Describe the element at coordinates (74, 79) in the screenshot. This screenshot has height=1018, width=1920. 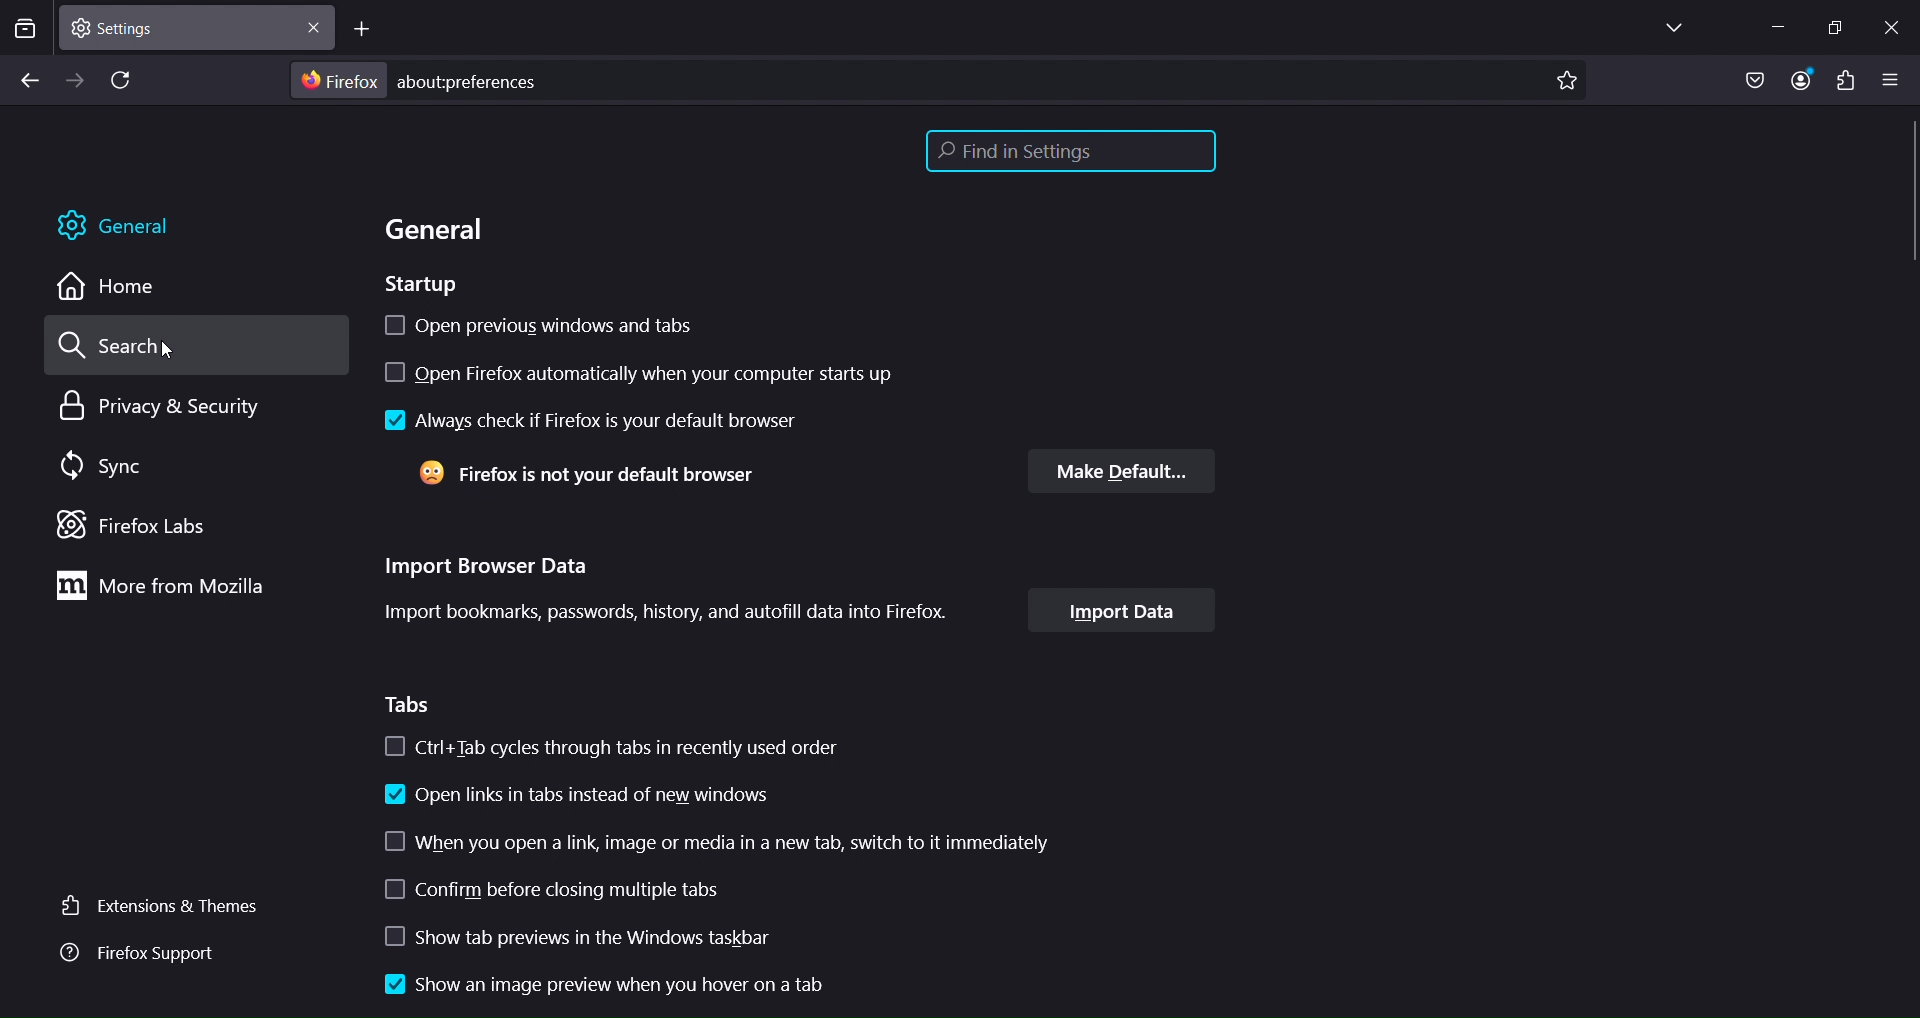
I see `go forwrd one page` at that location.